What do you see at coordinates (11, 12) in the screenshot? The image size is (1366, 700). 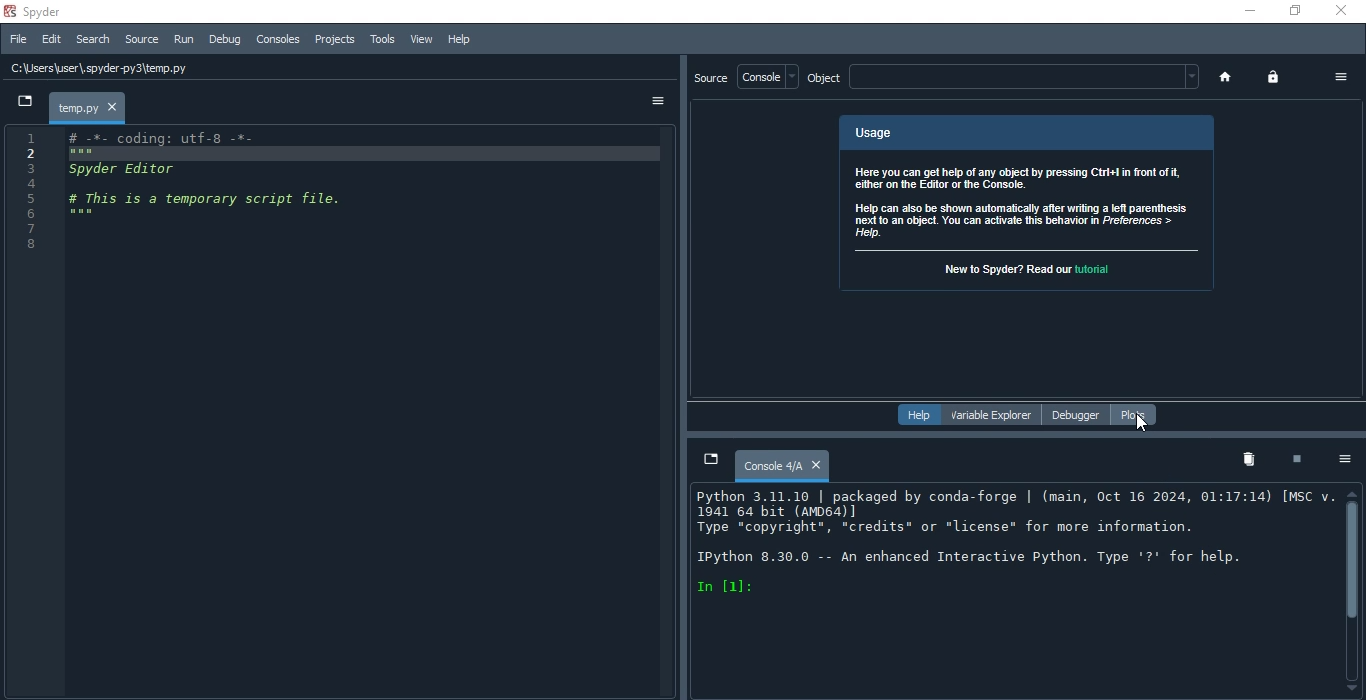 I see `spyder logo` at bounding box center [11, 12].